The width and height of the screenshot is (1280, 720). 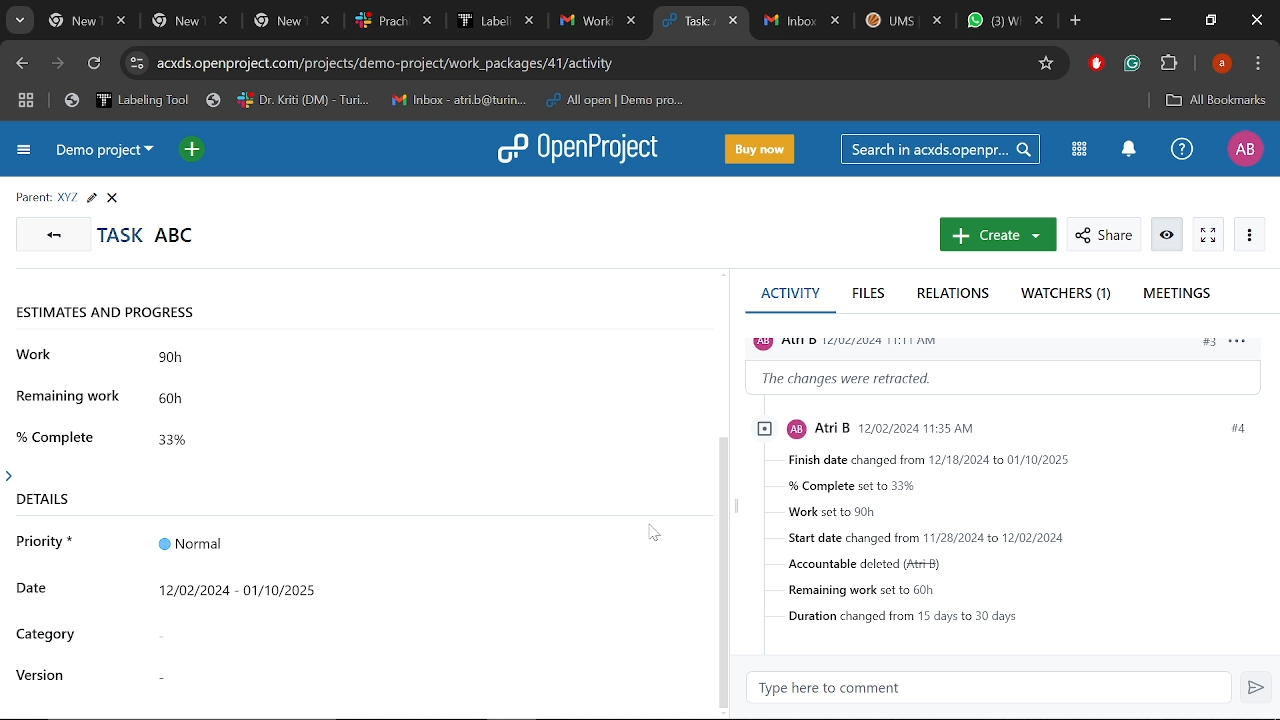 What do you see at coordinates (1260, 64) in the screenshot?
I see `Control and customize chrome` at bounding box center [1260, 64].